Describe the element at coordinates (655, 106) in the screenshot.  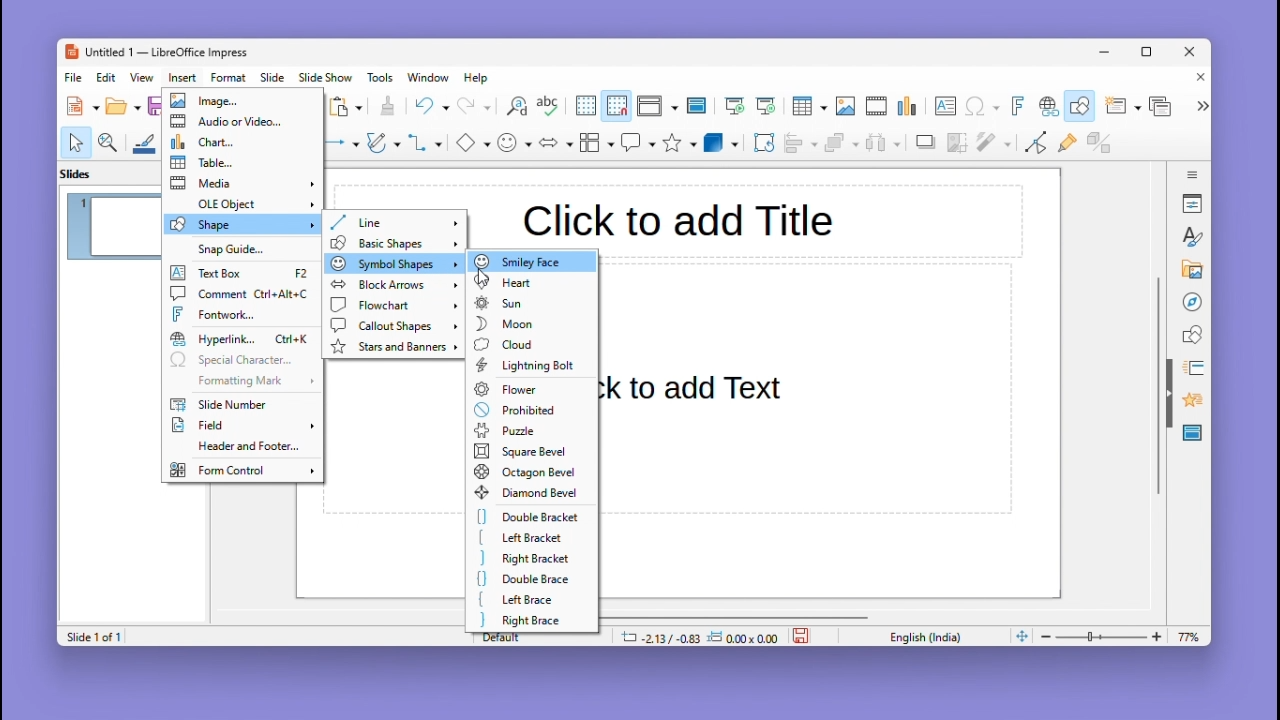
I see `Display views` at that location.